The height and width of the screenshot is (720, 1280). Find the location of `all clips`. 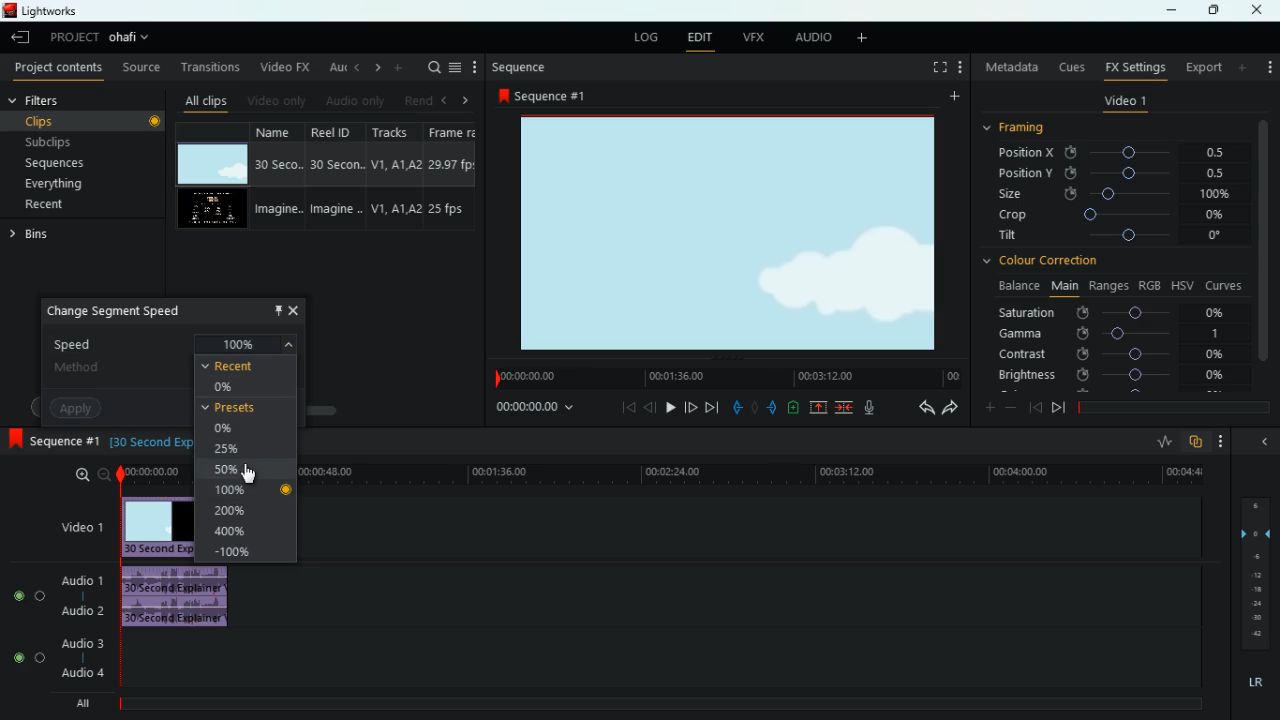

all clips is located at coordinates (202, 98).